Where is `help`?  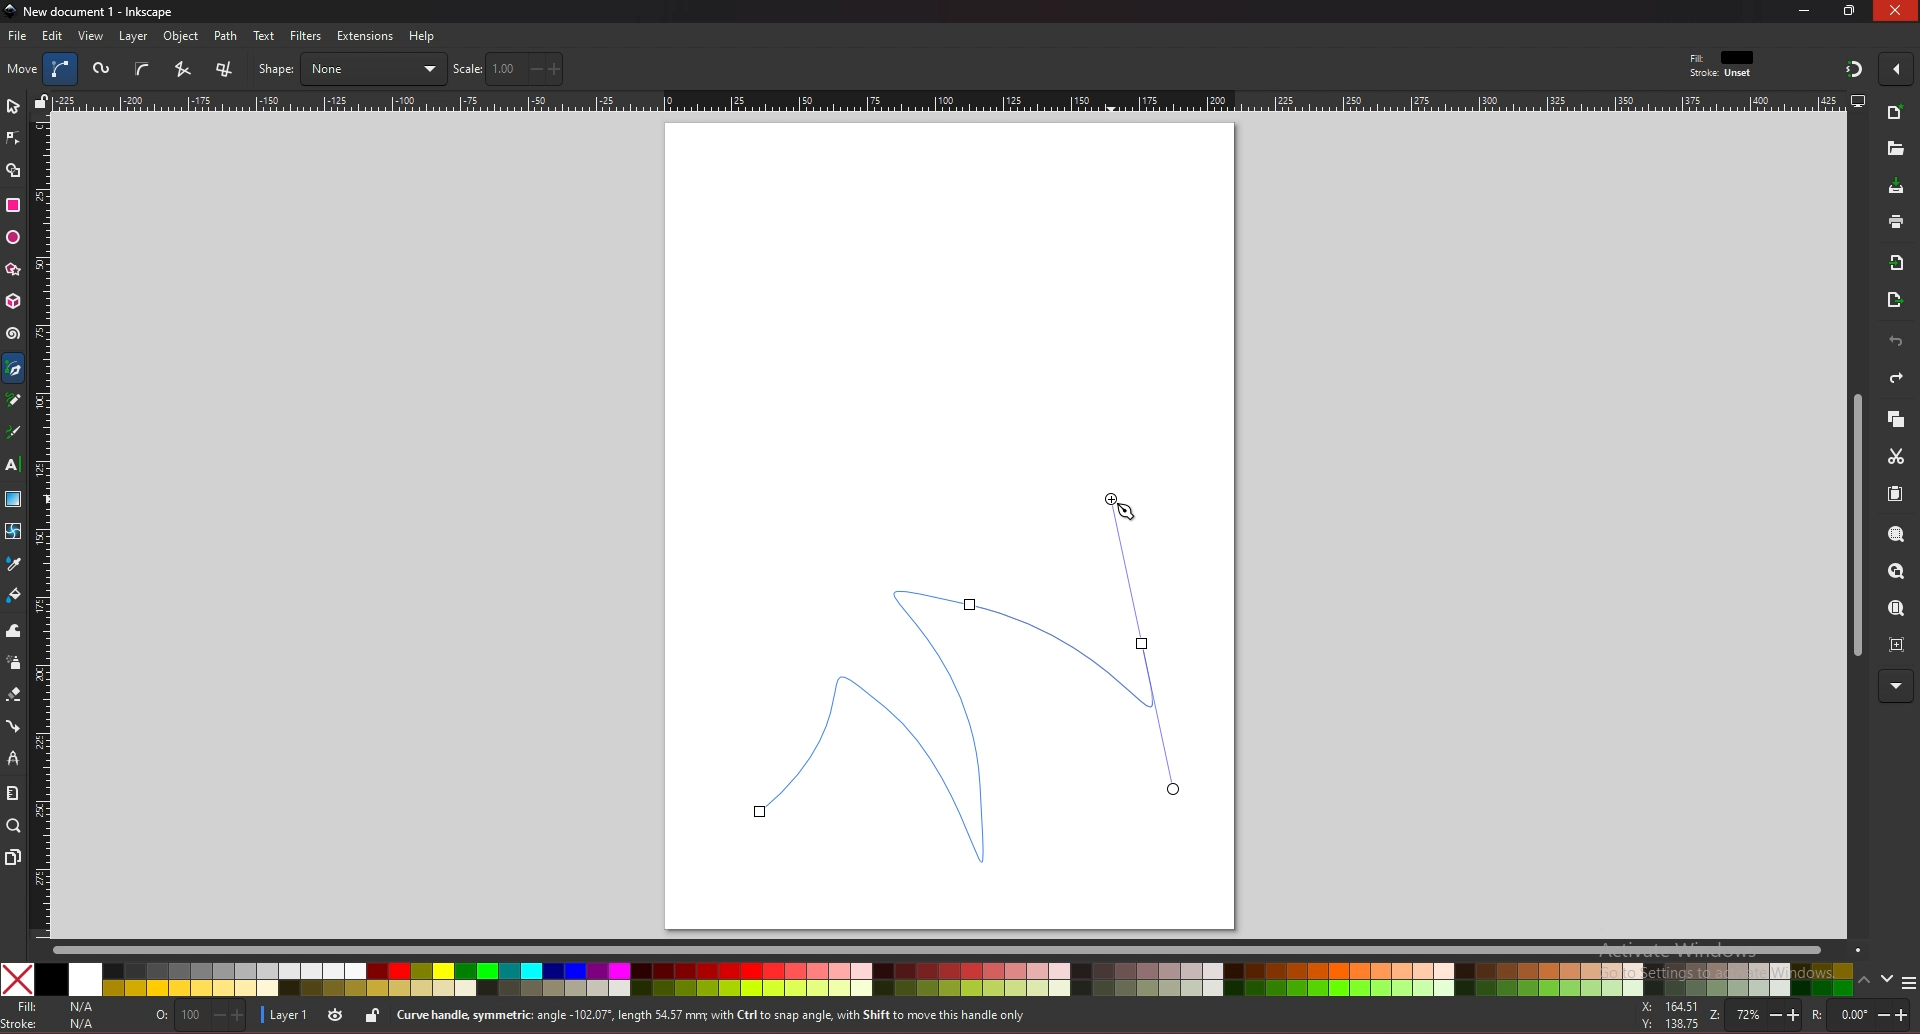
help is located at coordinates (423, 36).